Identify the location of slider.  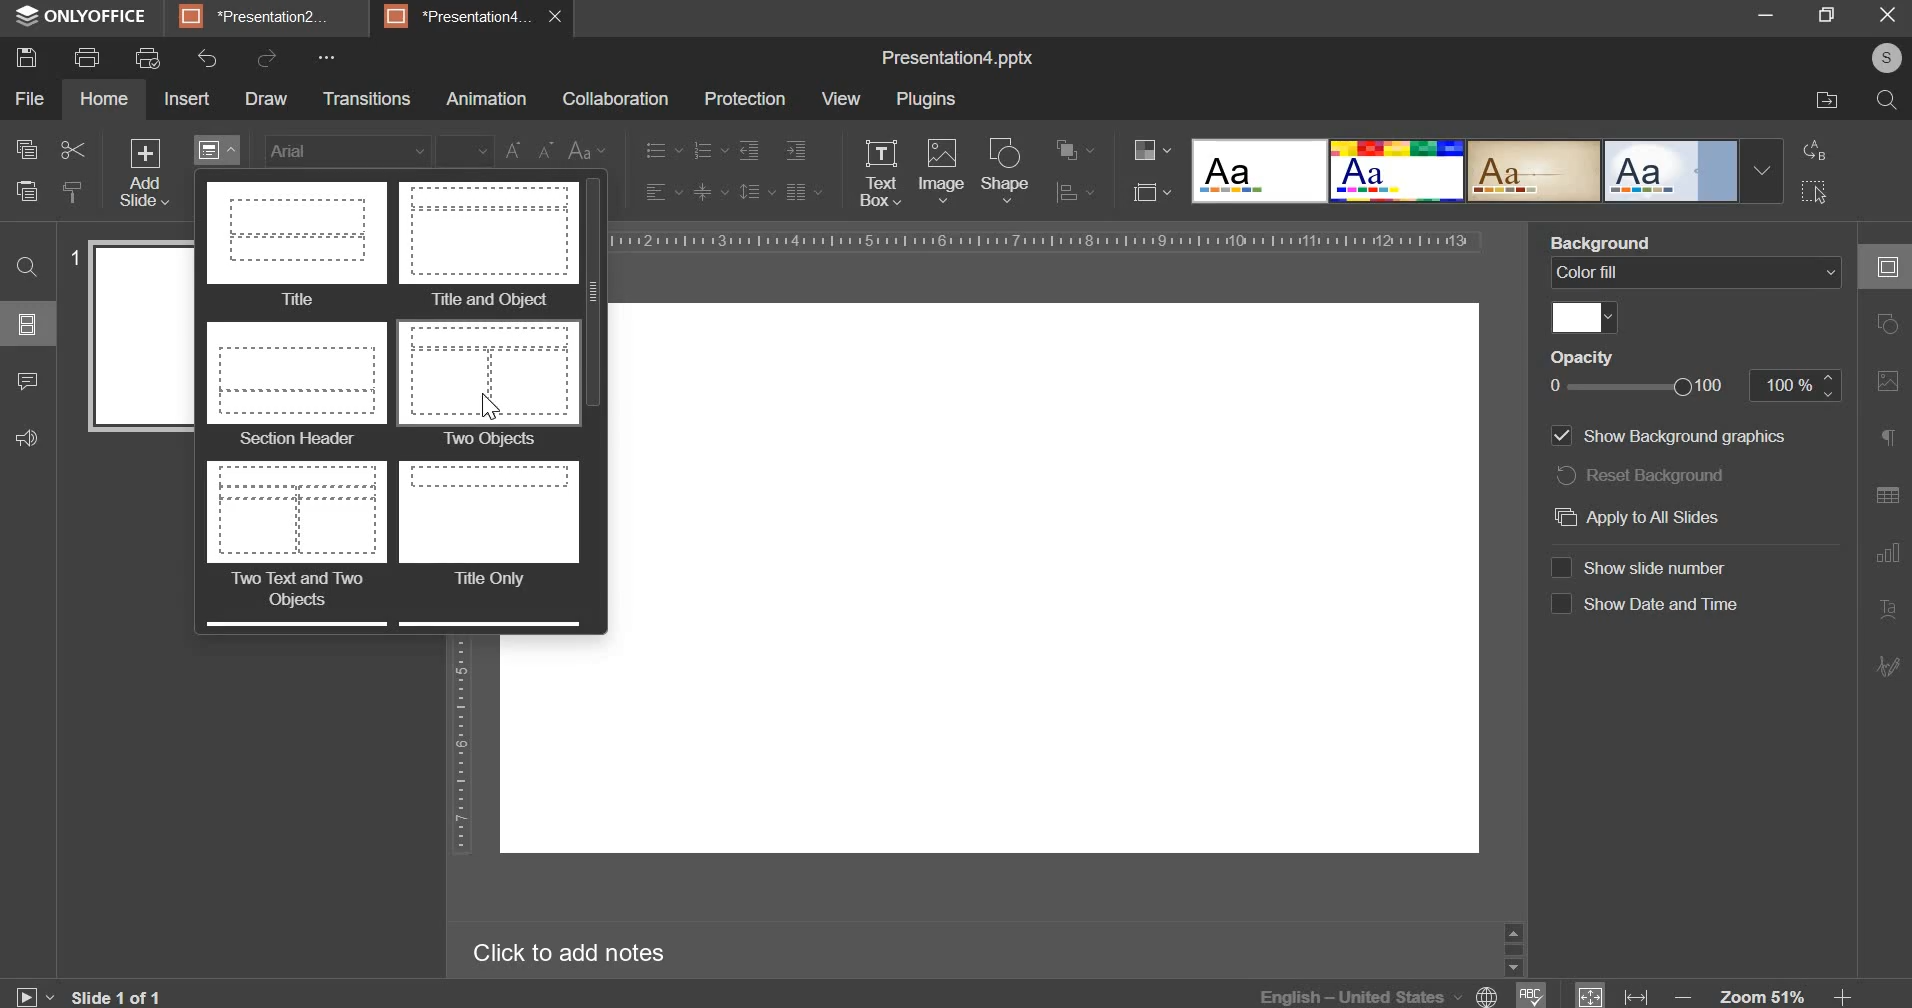
(1513, 948).